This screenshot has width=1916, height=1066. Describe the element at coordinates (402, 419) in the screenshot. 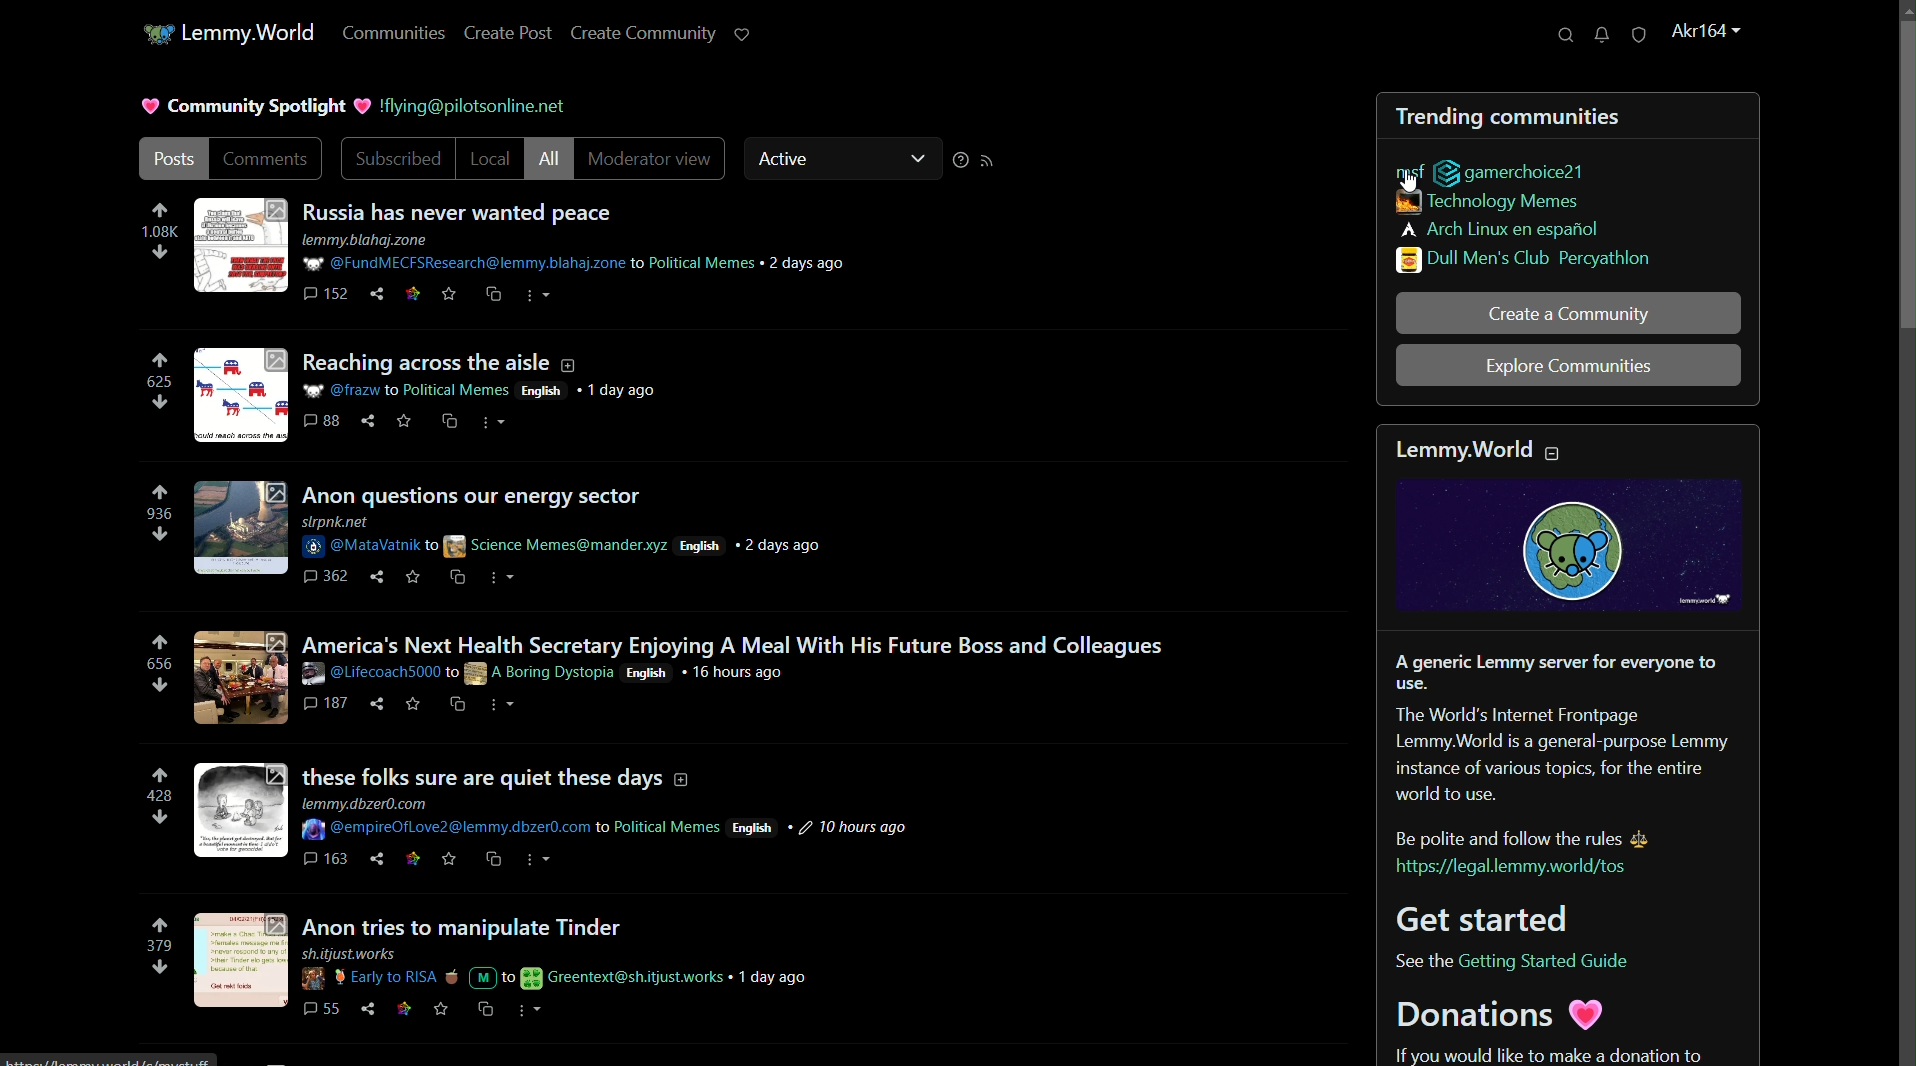

I see `save` at that location.